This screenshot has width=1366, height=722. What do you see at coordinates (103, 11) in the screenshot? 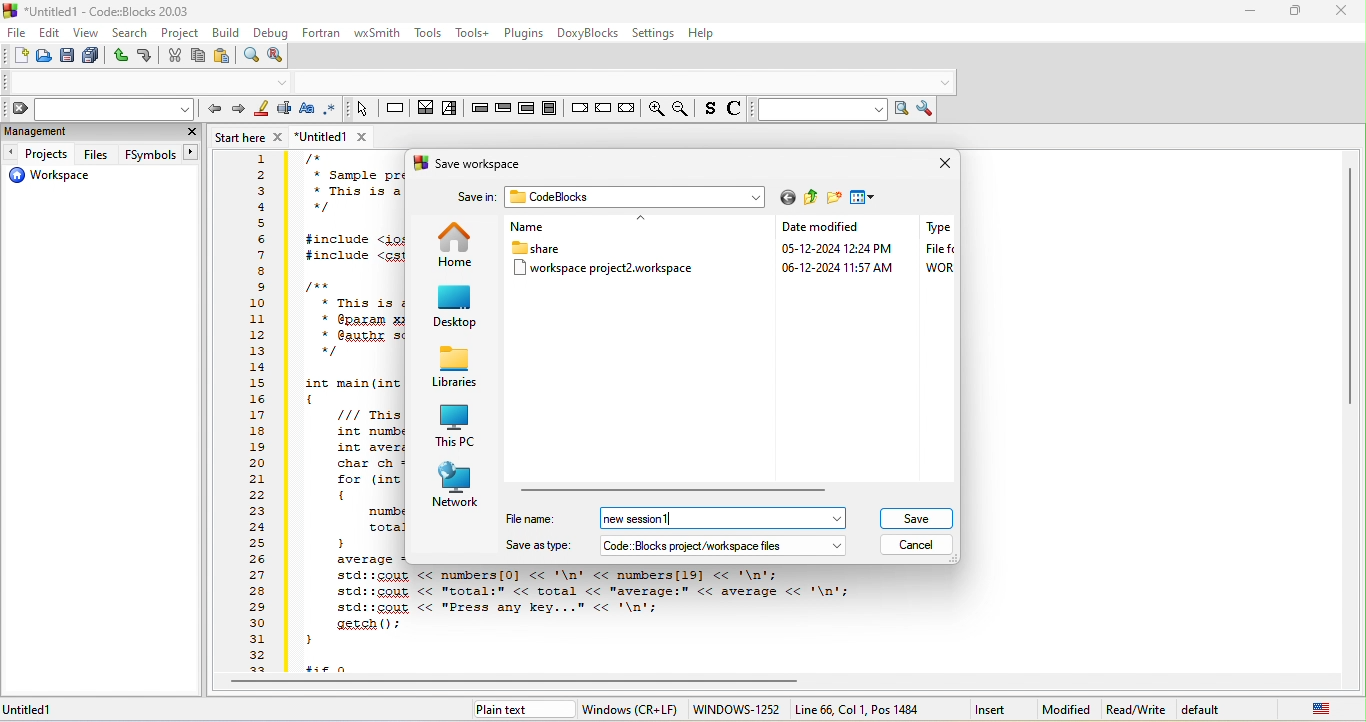
I see `title` at bounding box center [103, 11].